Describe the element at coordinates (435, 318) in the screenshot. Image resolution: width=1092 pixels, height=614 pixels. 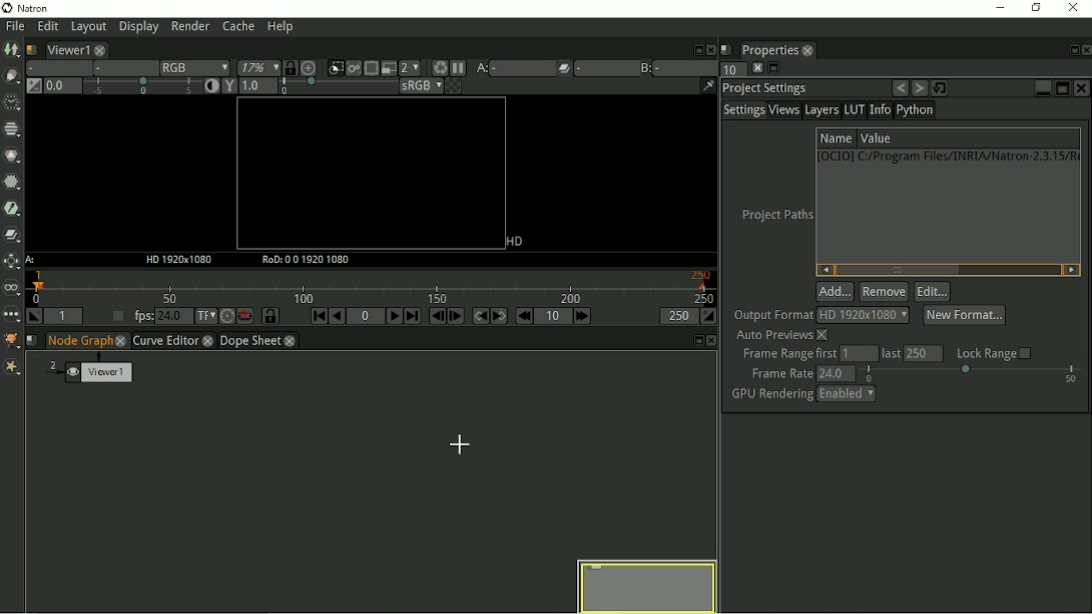
I see `Previous frame` at that location.